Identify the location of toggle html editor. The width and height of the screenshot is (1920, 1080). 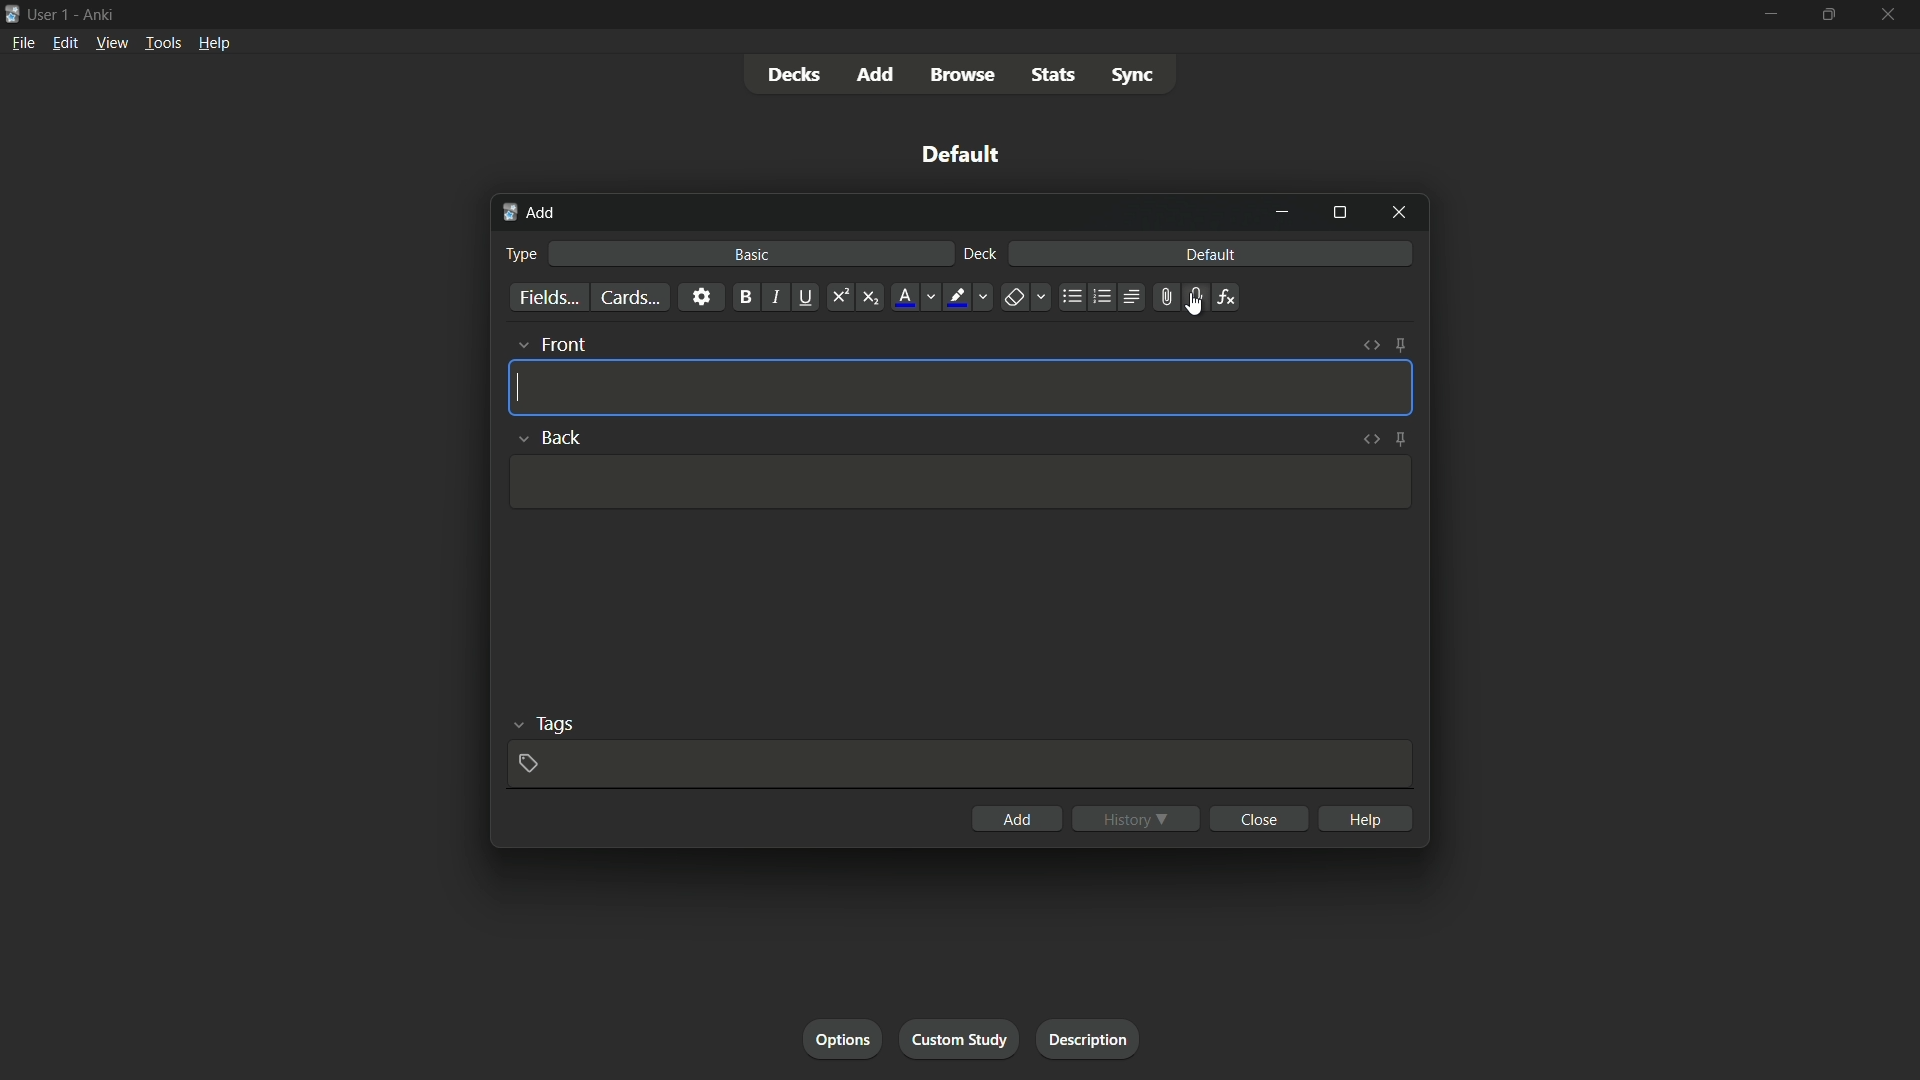
(1371, 347).